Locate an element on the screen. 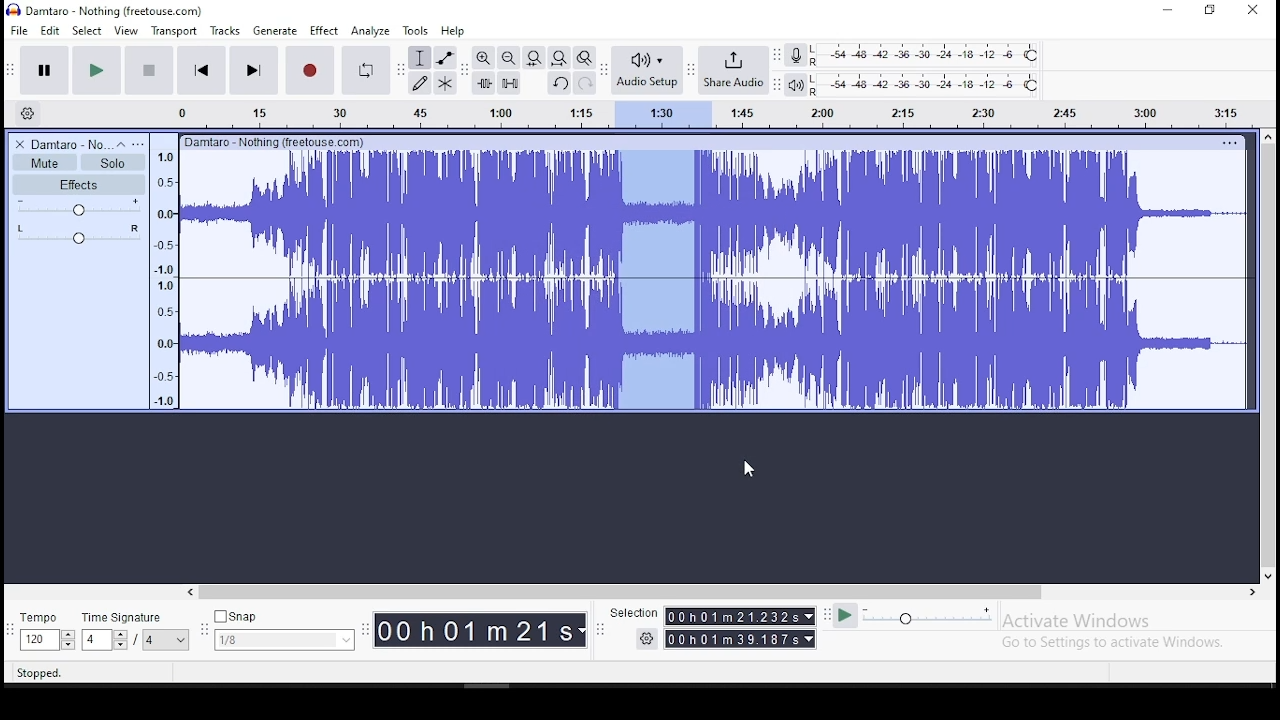  envelope tool is located at coordinates (444, 57).